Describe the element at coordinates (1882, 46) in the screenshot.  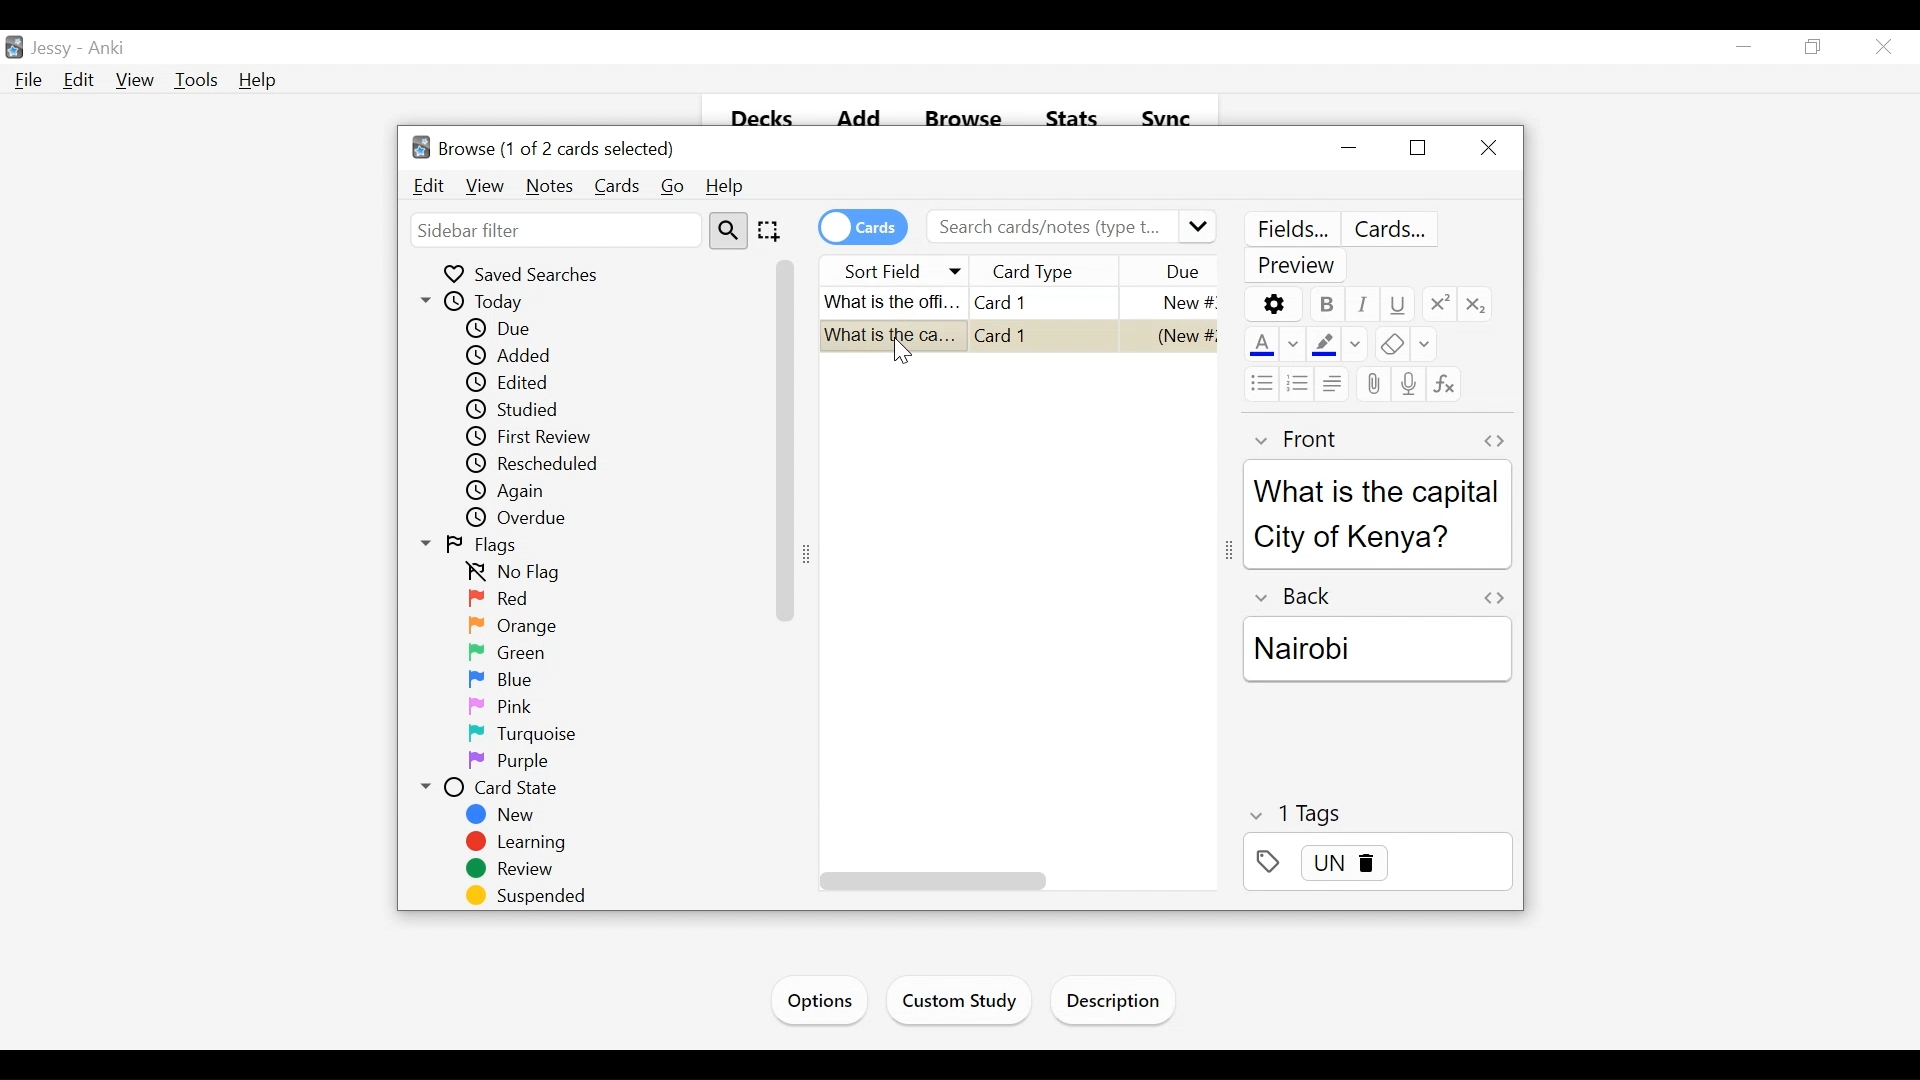
I see `Cursor` at that location.